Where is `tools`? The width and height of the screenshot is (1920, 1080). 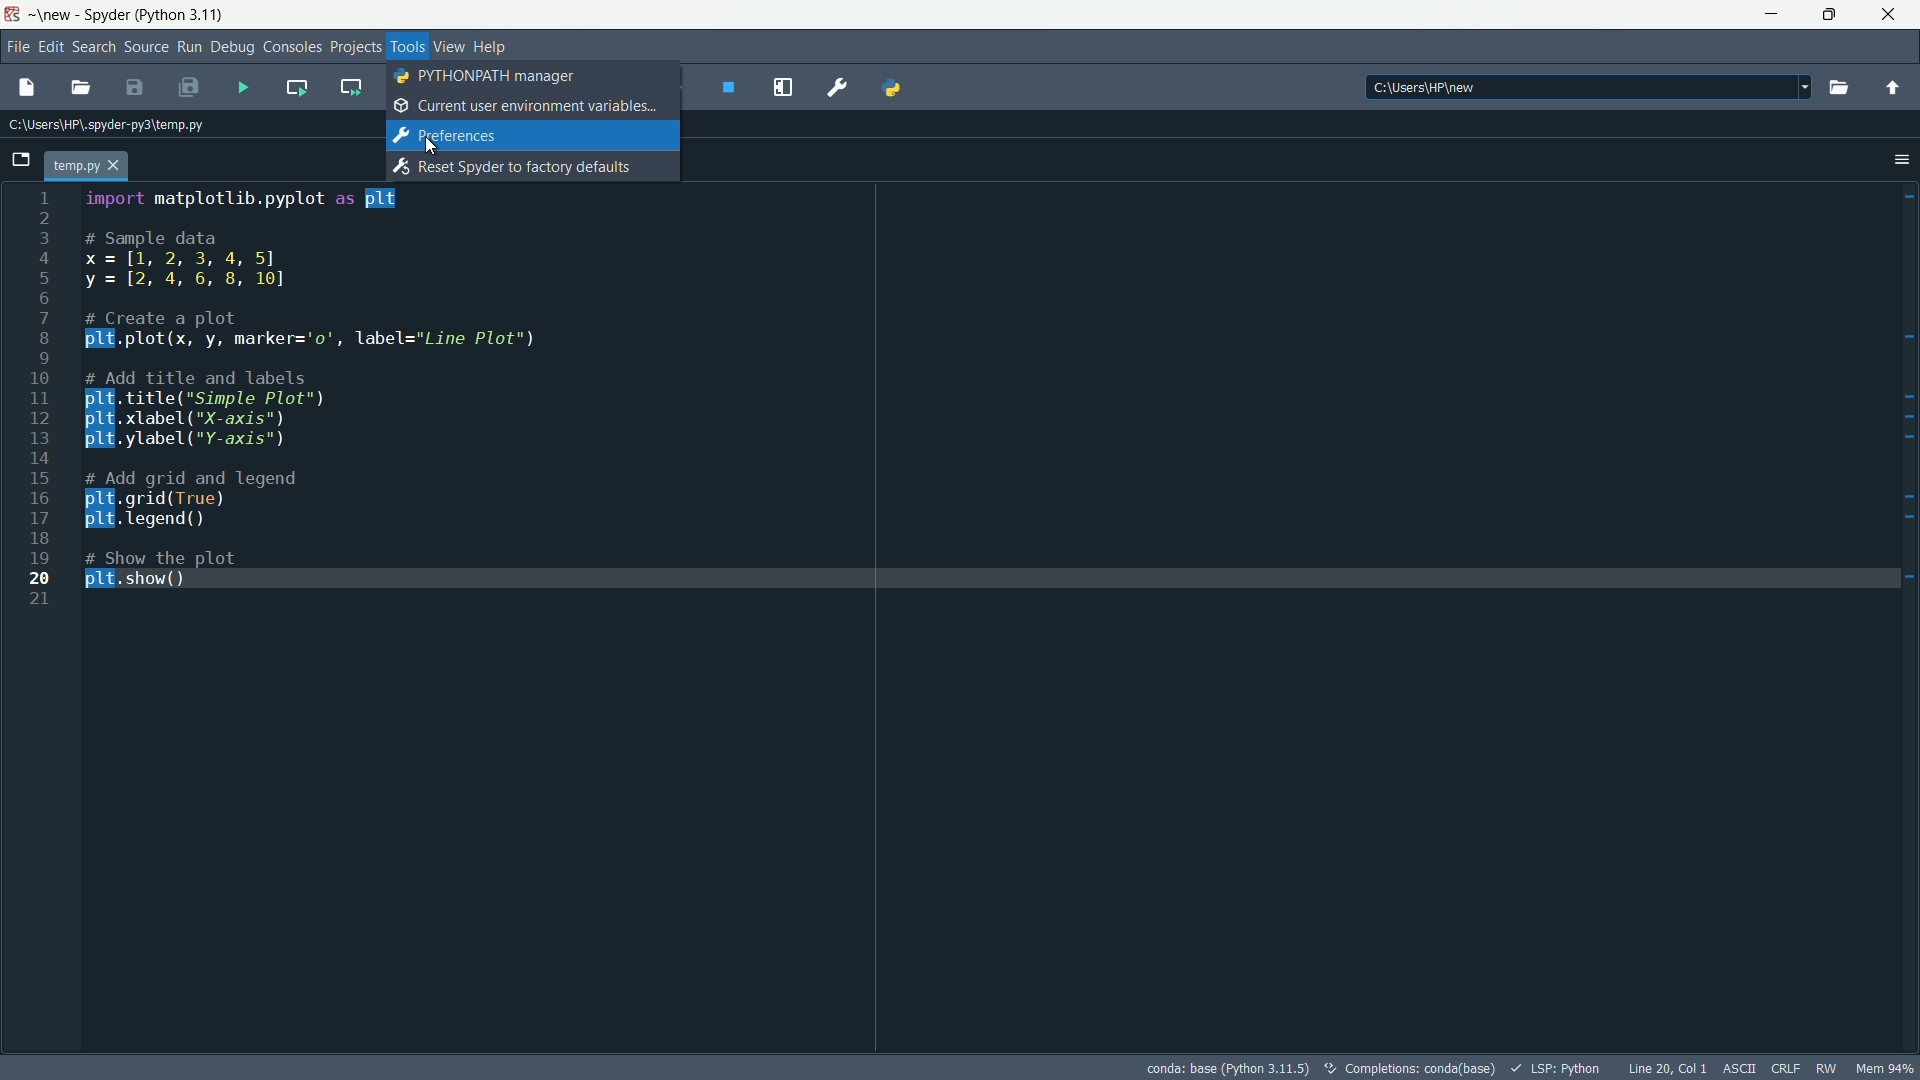 tools is located at coordinates (407, 46).